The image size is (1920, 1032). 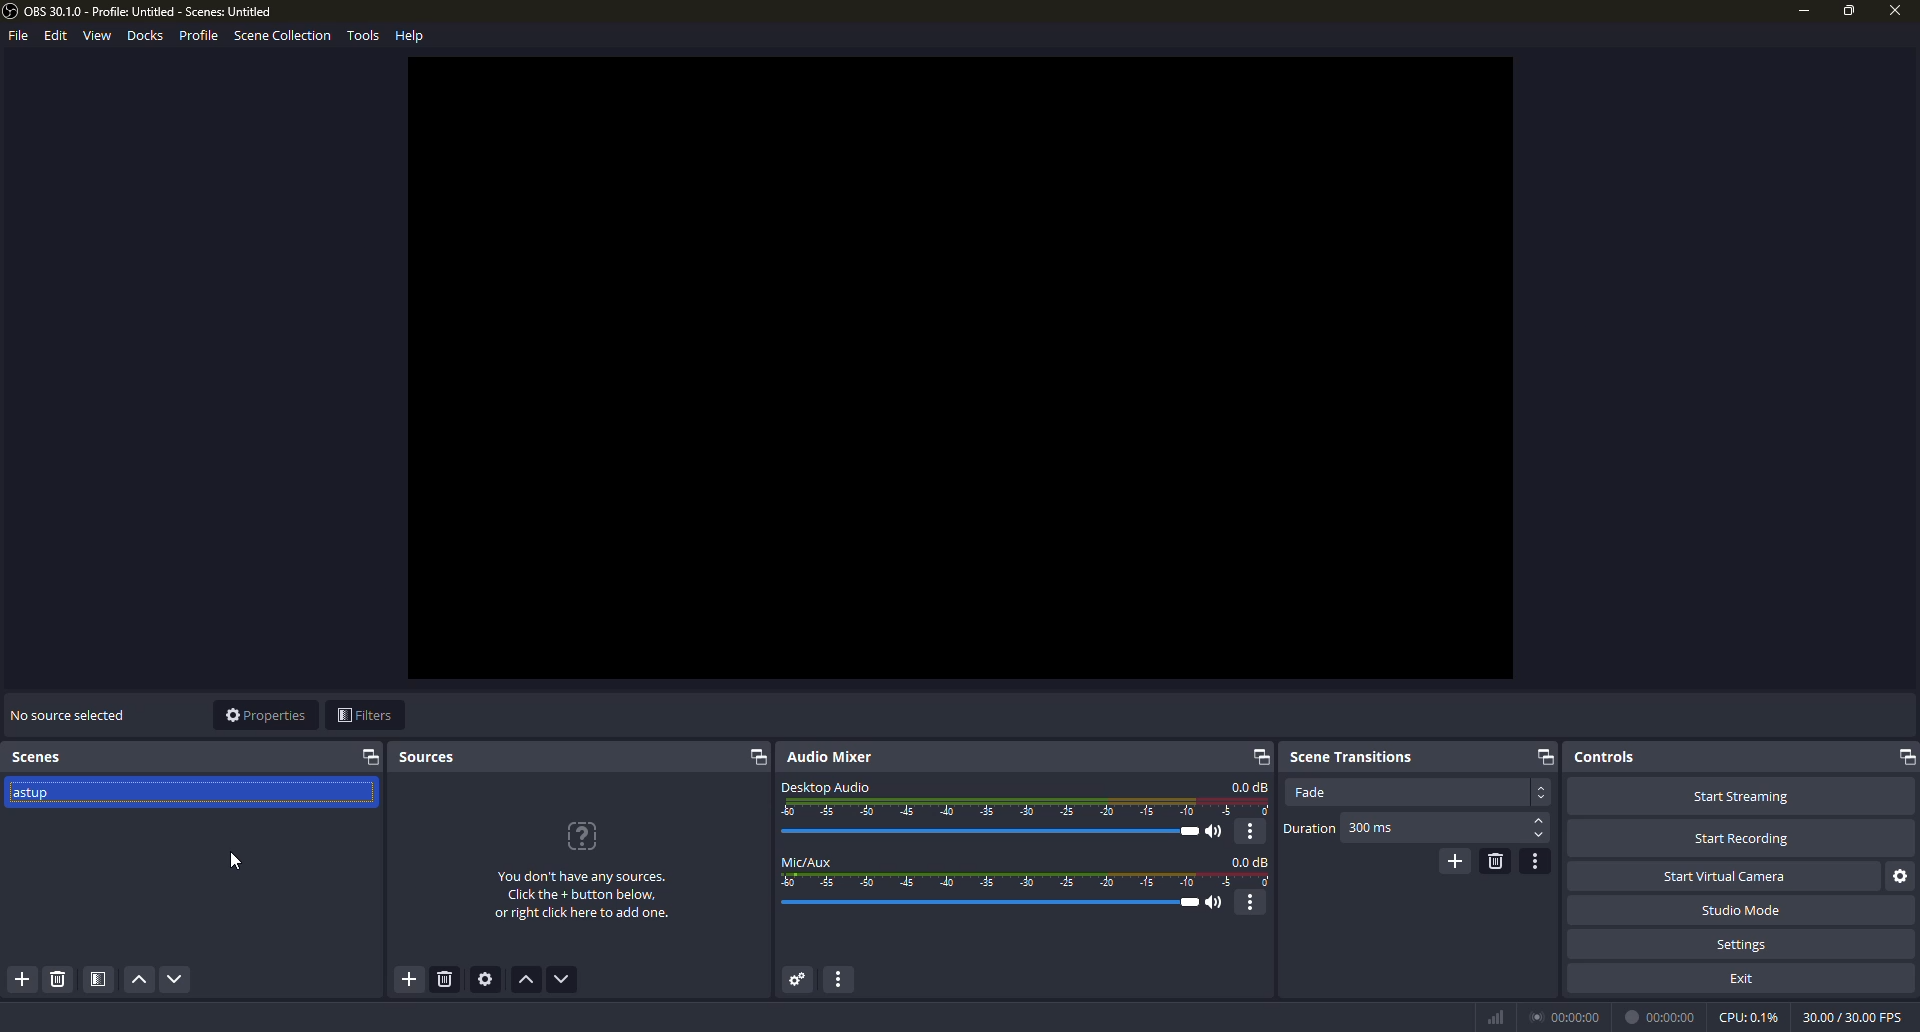 I want to click on scenes, so click(x=40, y=757).